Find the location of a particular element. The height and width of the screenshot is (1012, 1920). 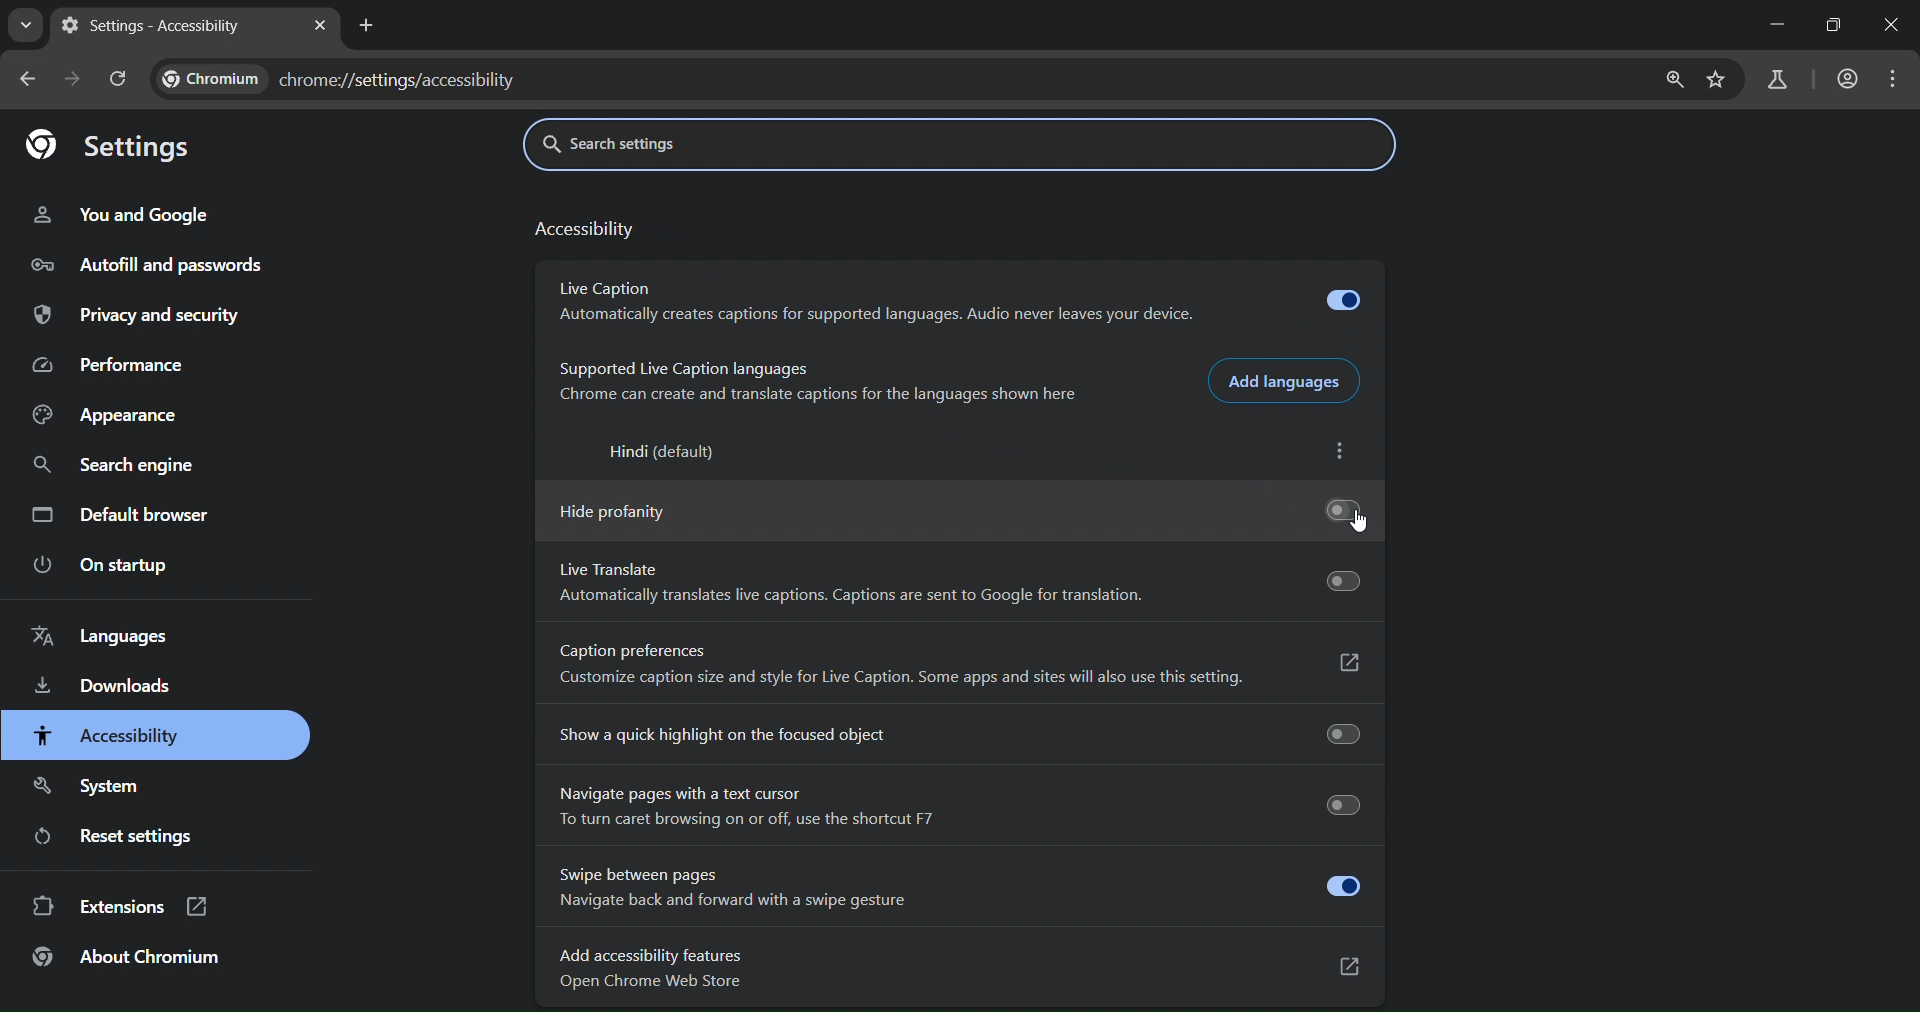

you and google is located at coordinates (119, 215).